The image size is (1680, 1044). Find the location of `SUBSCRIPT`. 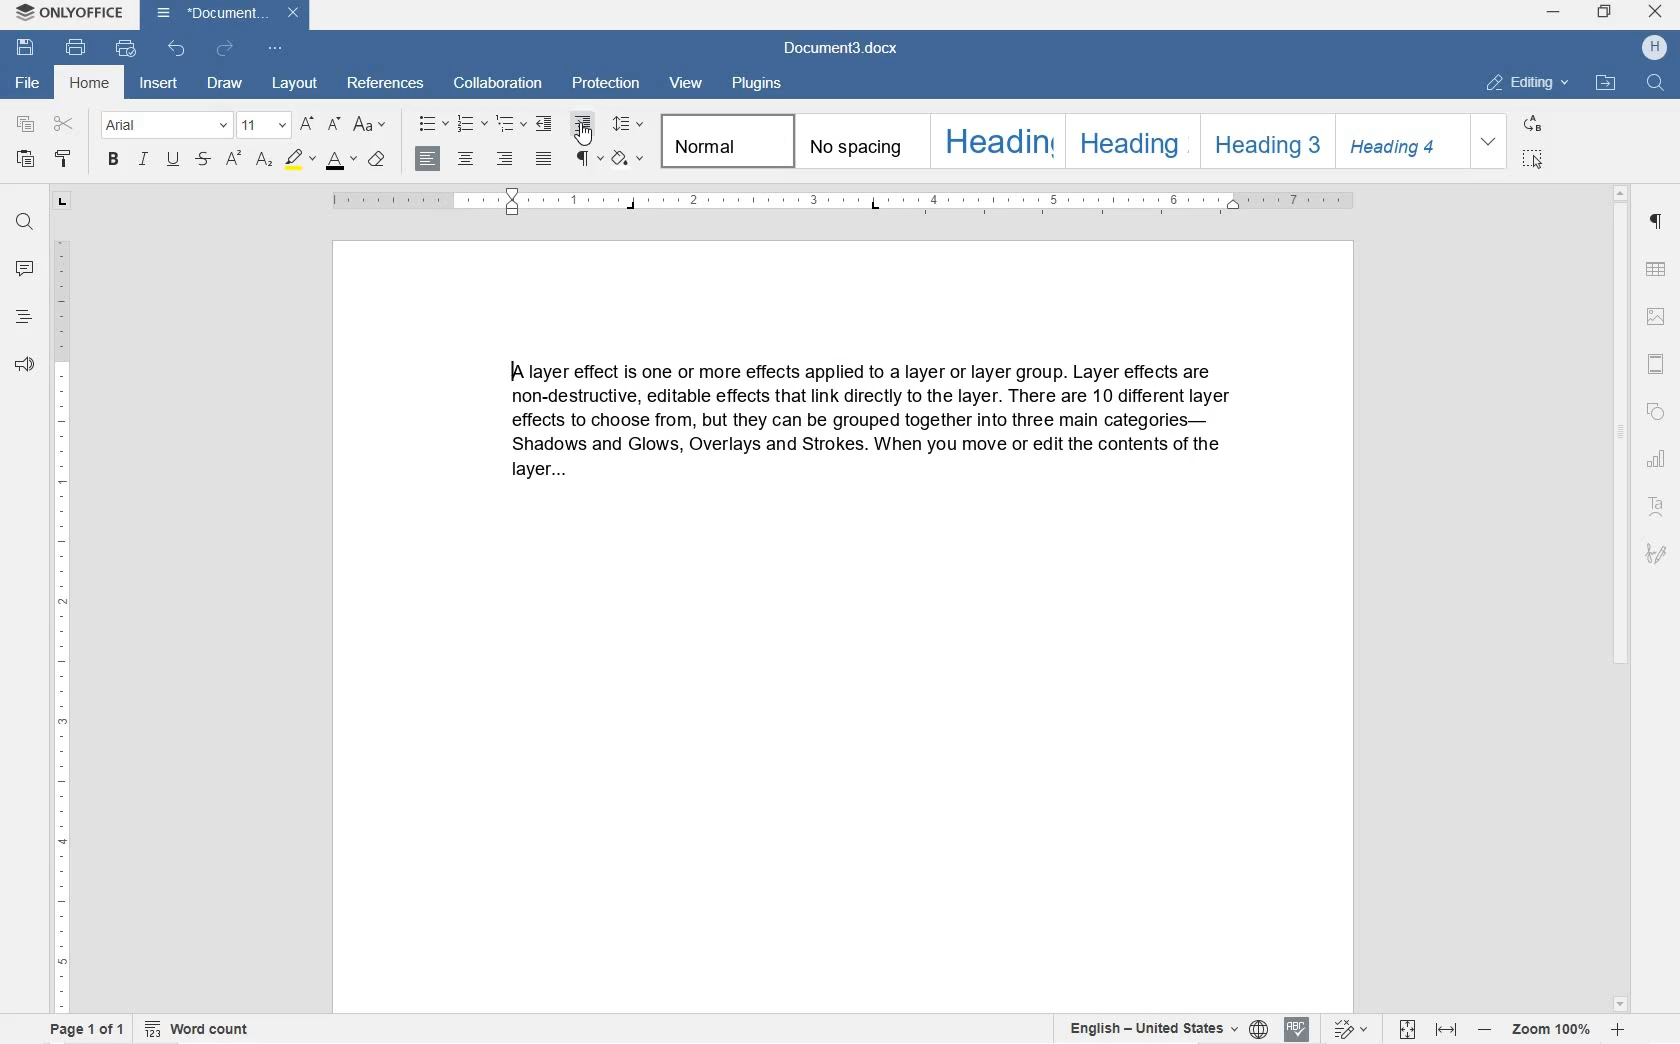

SUBSCRIPT is located at coordinates (233, 162).